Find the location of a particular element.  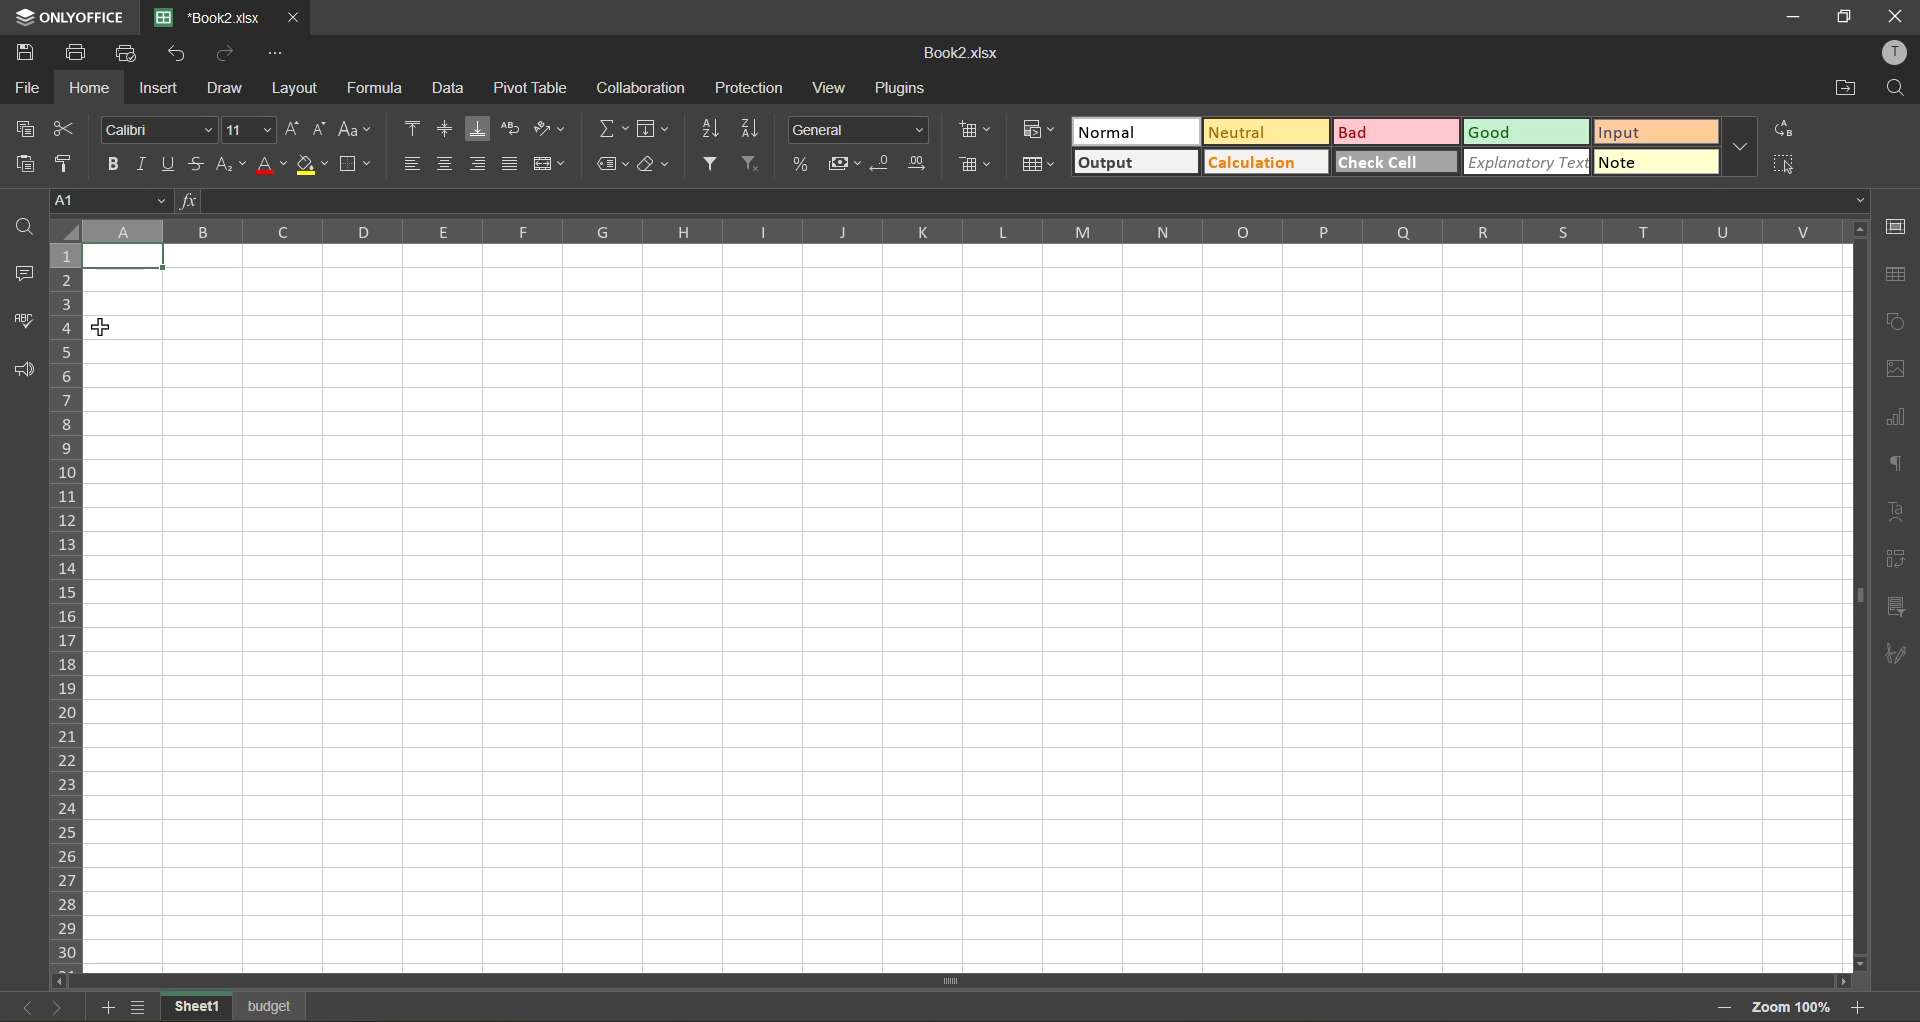

insert is located at coordinates (161, 90).